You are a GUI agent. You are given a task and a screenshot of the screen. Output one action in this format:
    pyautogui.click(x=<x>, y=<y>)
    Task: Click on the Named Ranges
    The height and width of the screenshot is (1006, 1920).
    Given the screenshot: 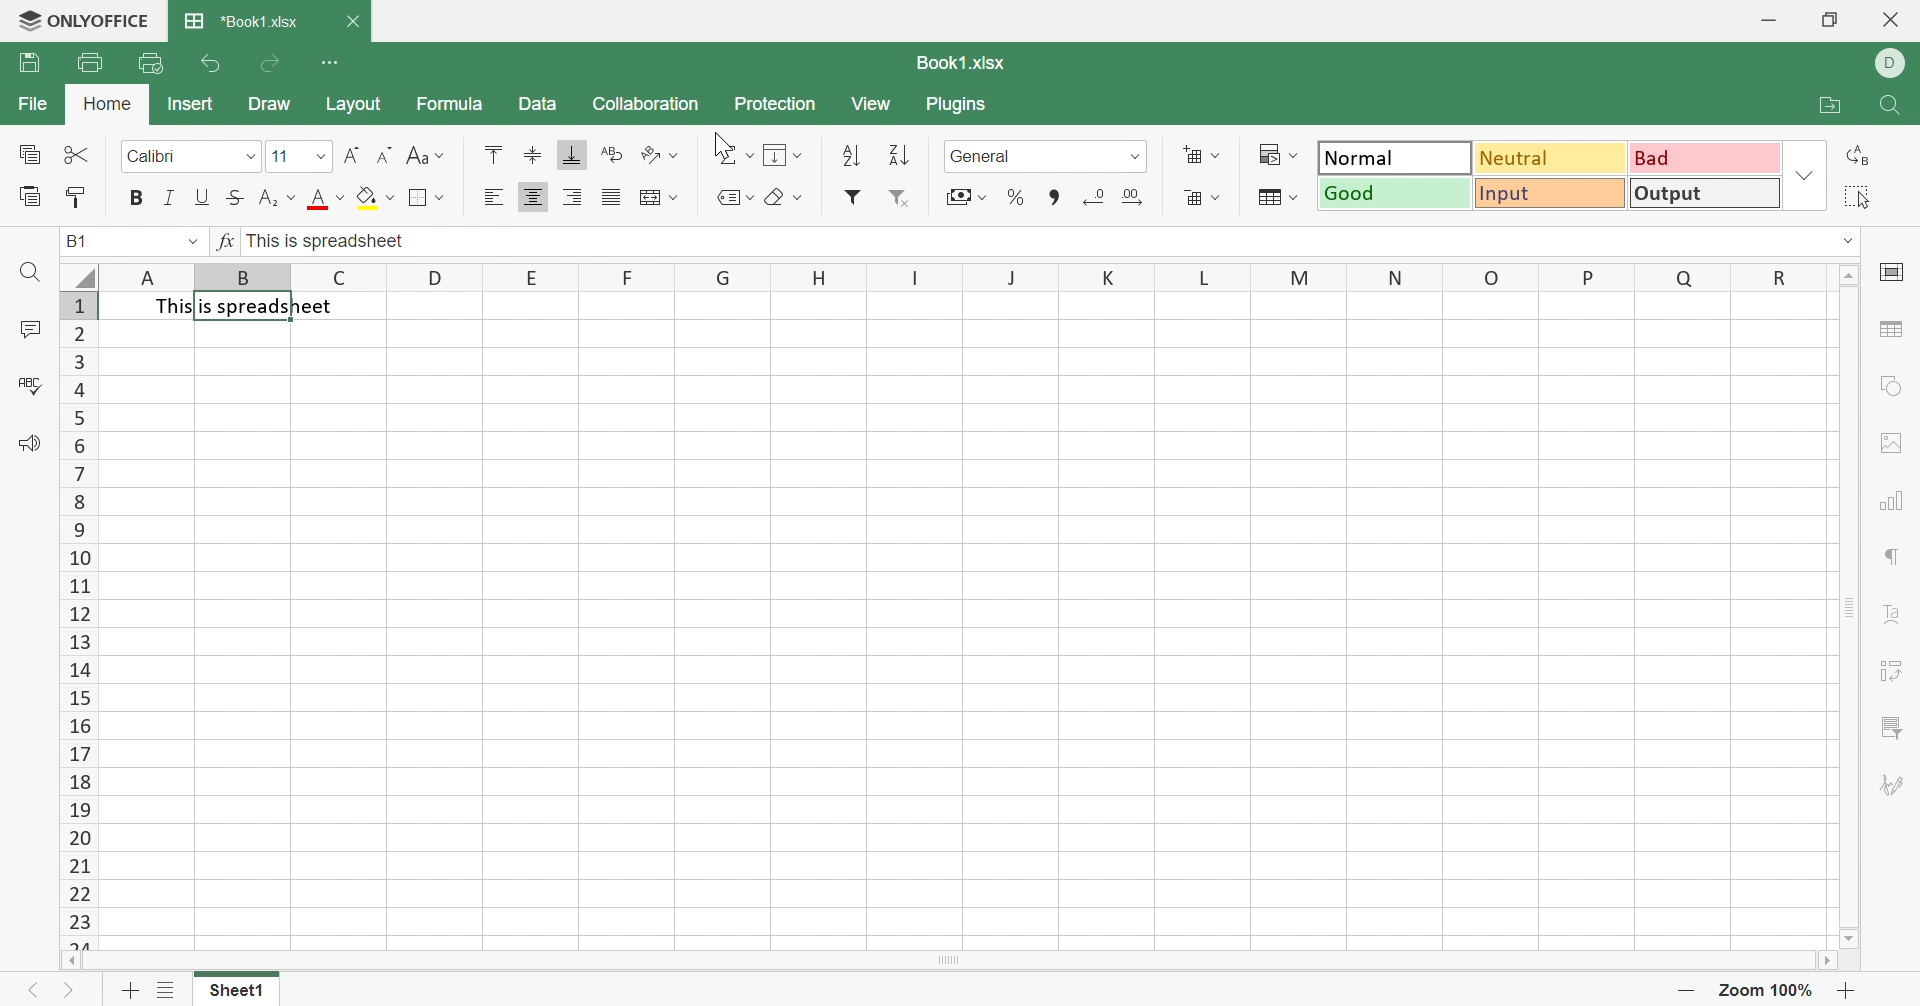 What is the action you would take?
    pyautogui.click(x=725, y=200)
    